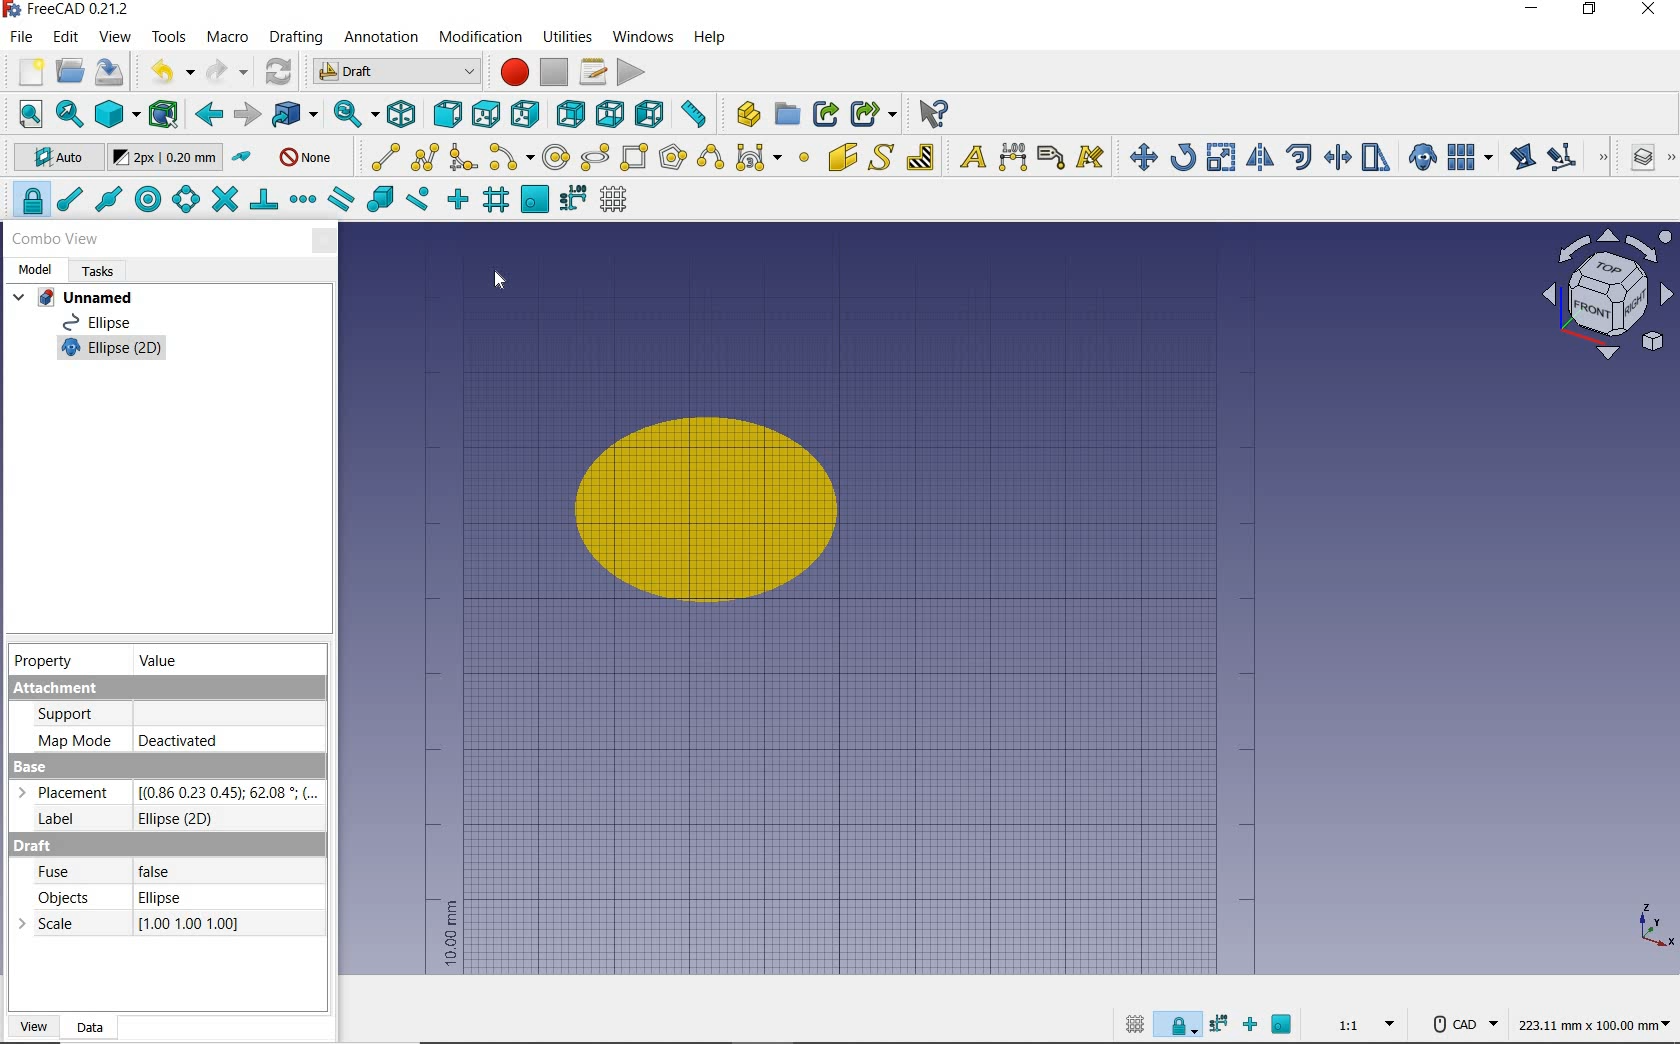  Describe the element at coordinates (554, 72) in the screenshot. I see `stop macro recording` at that location.